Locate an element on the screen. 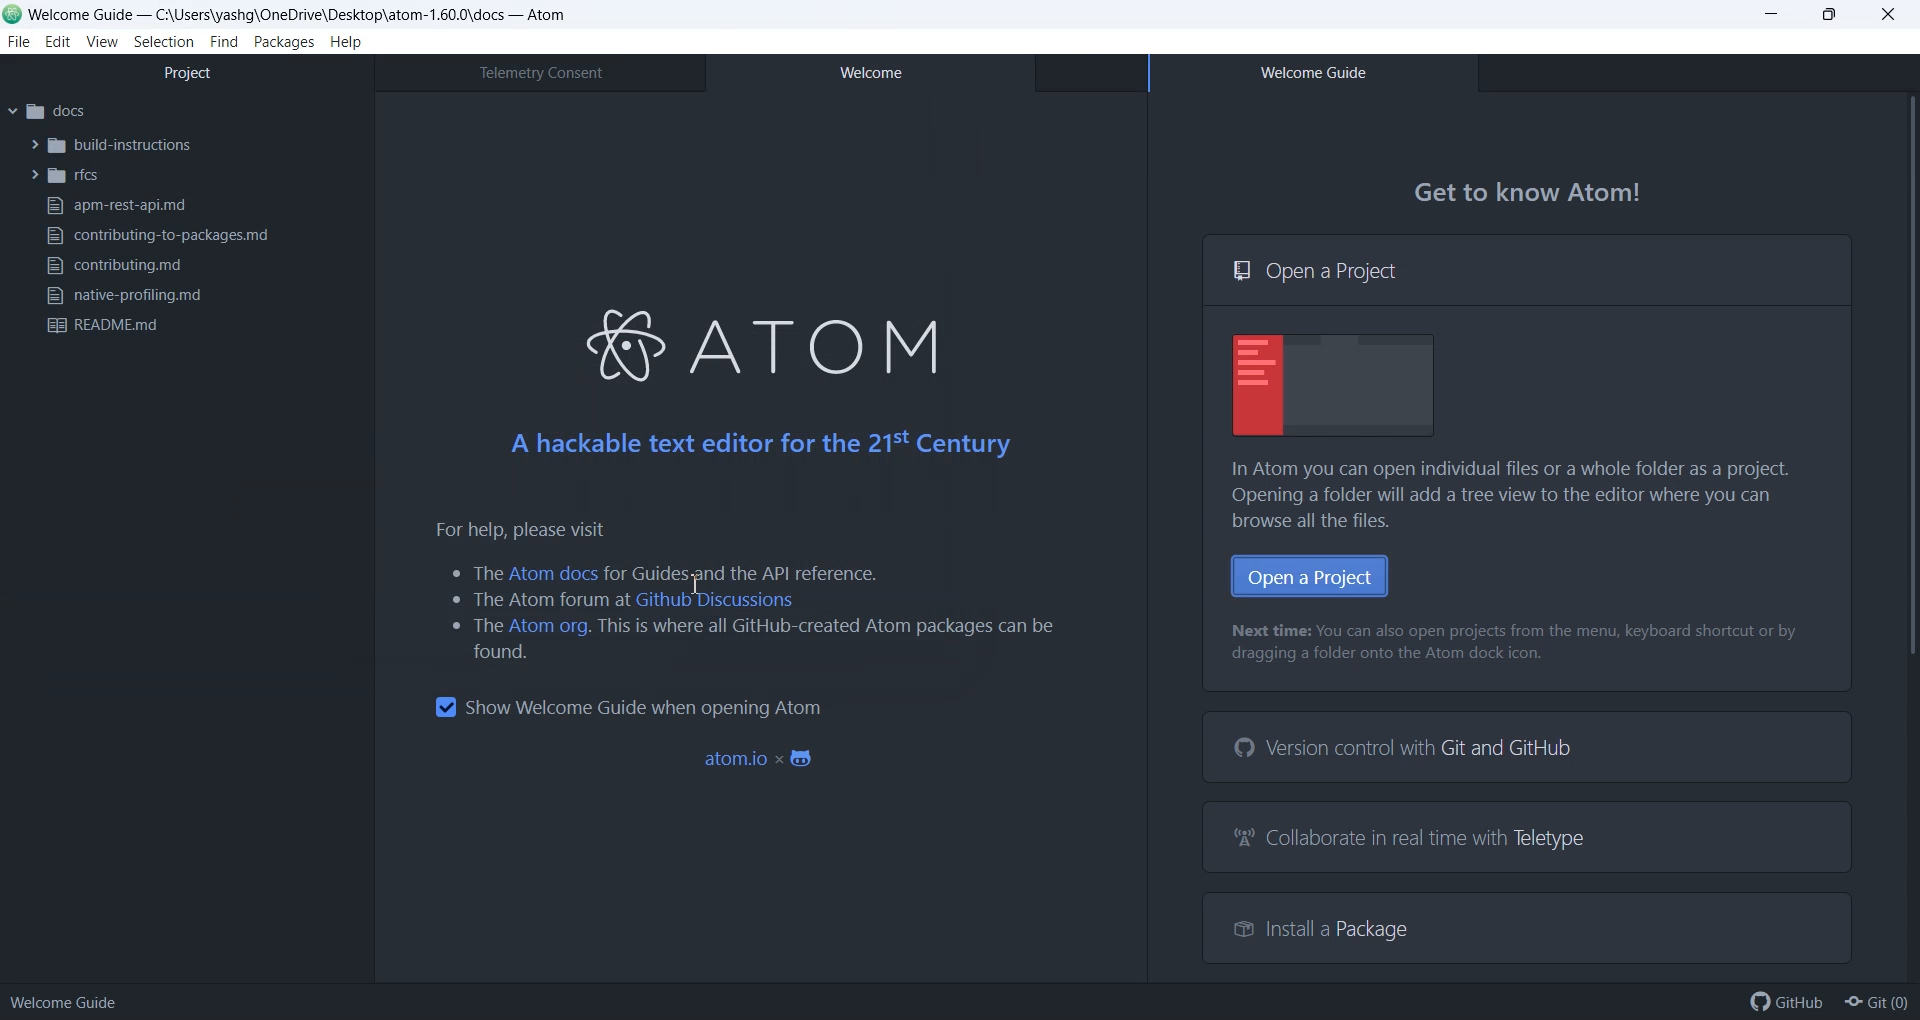 This screenshot has width=1920, height=1020. native-profiling.md is located at coordinates (122, 295).